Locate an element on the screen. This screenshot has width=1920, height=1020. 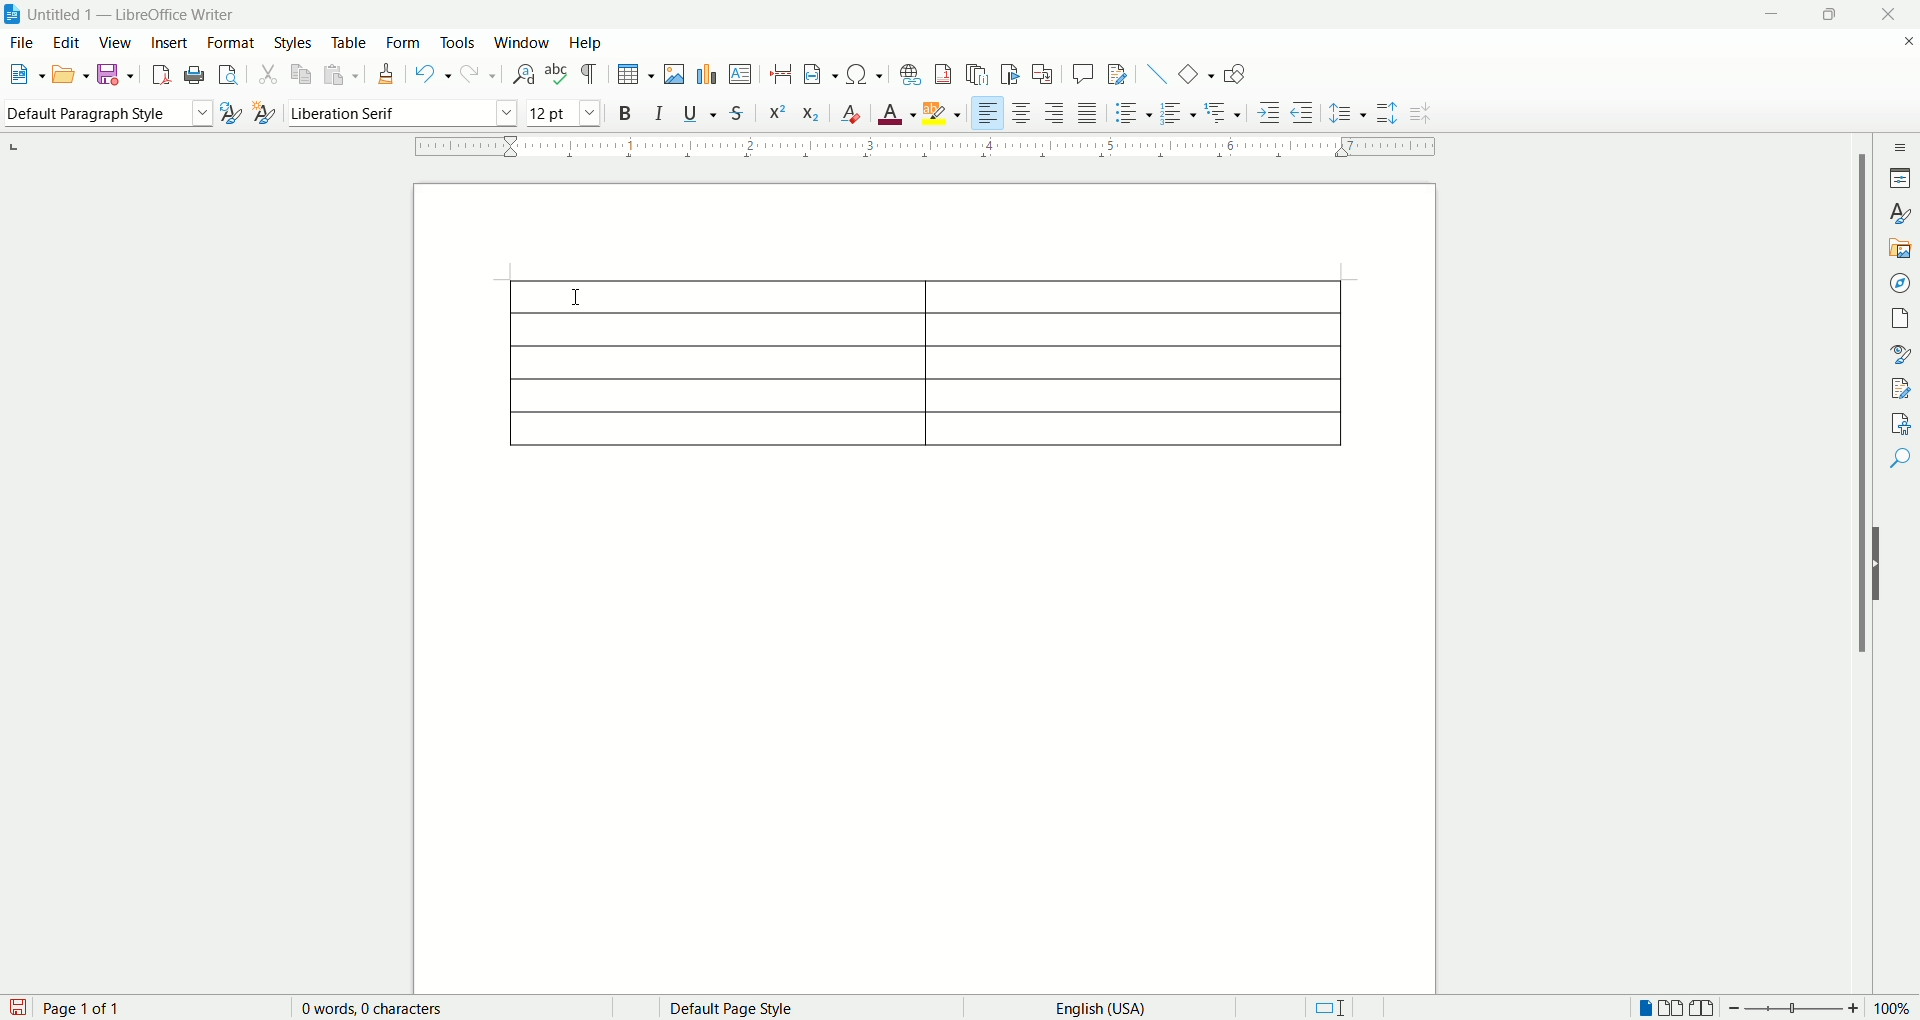
hide is located at coordinates (1882, 568).